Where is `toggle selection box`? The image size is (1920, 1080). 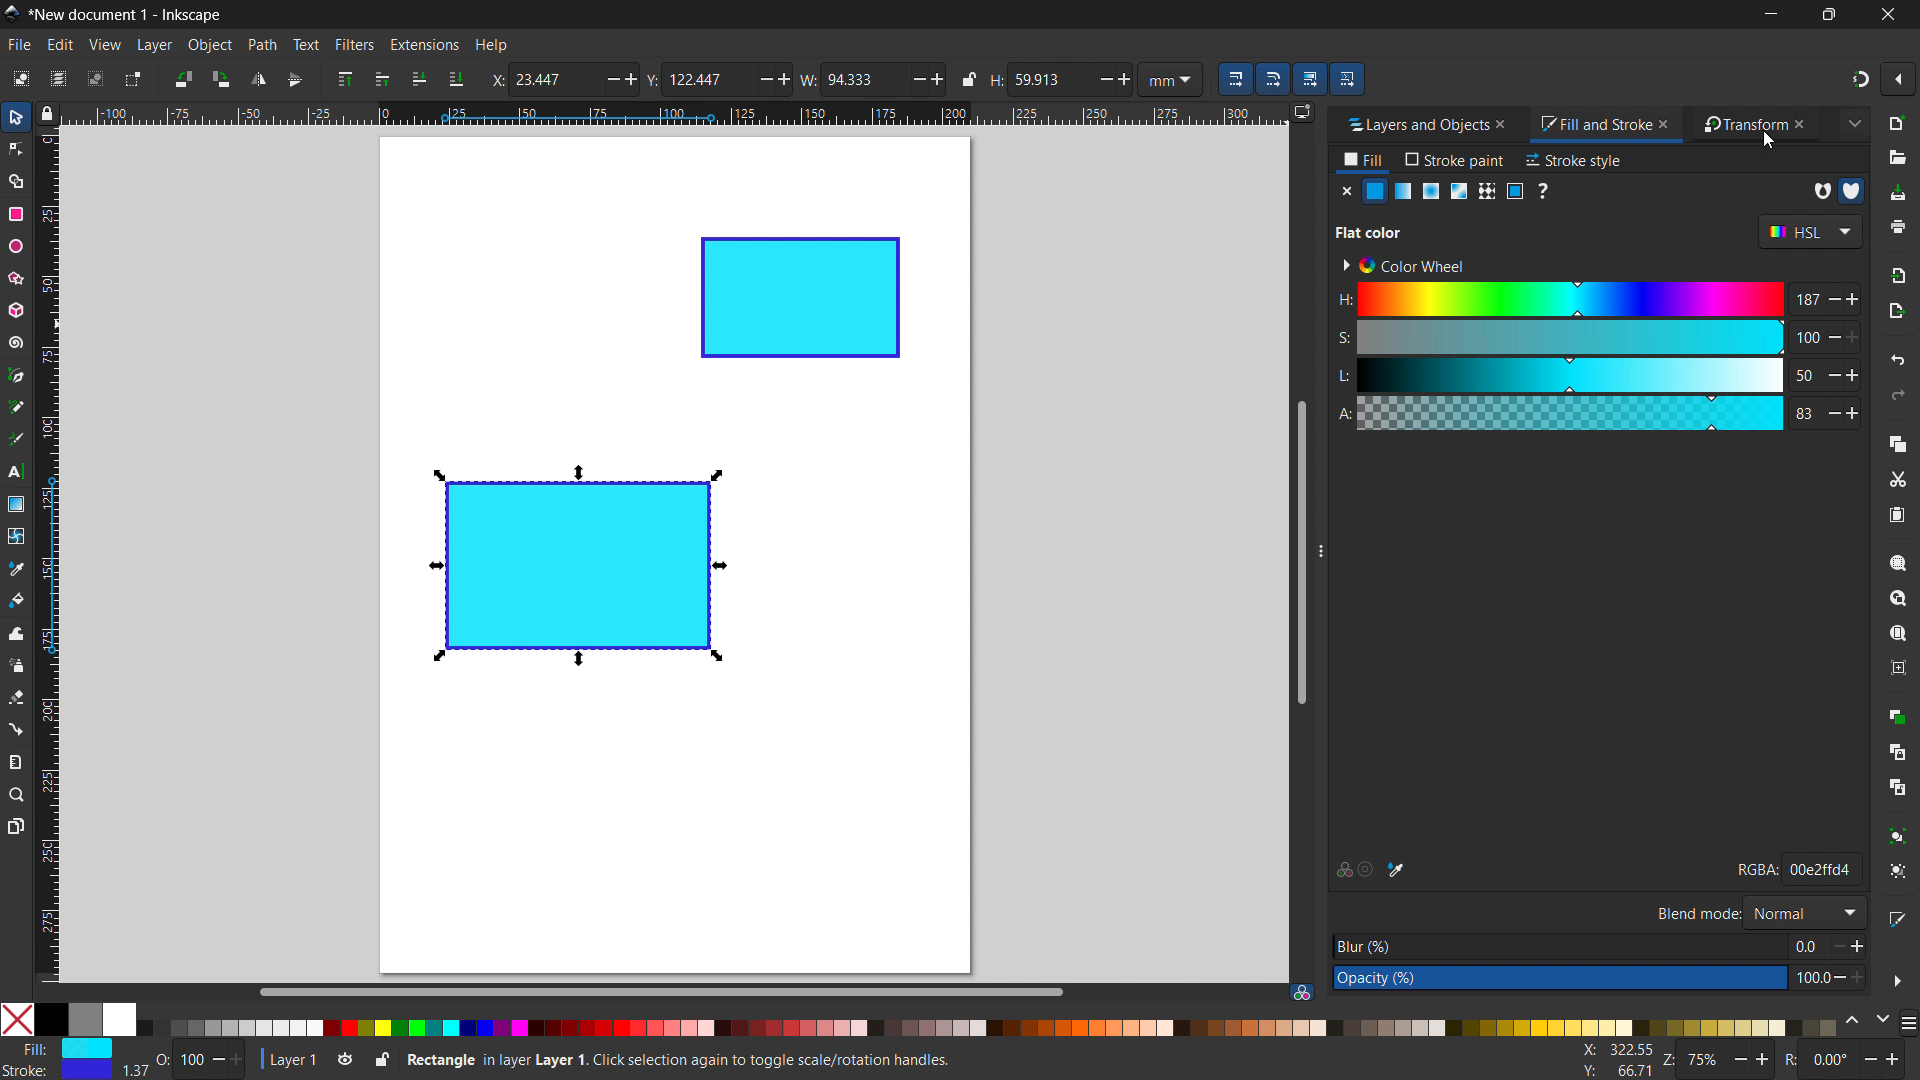 toggle selection box is located at coordinates (131, 81).